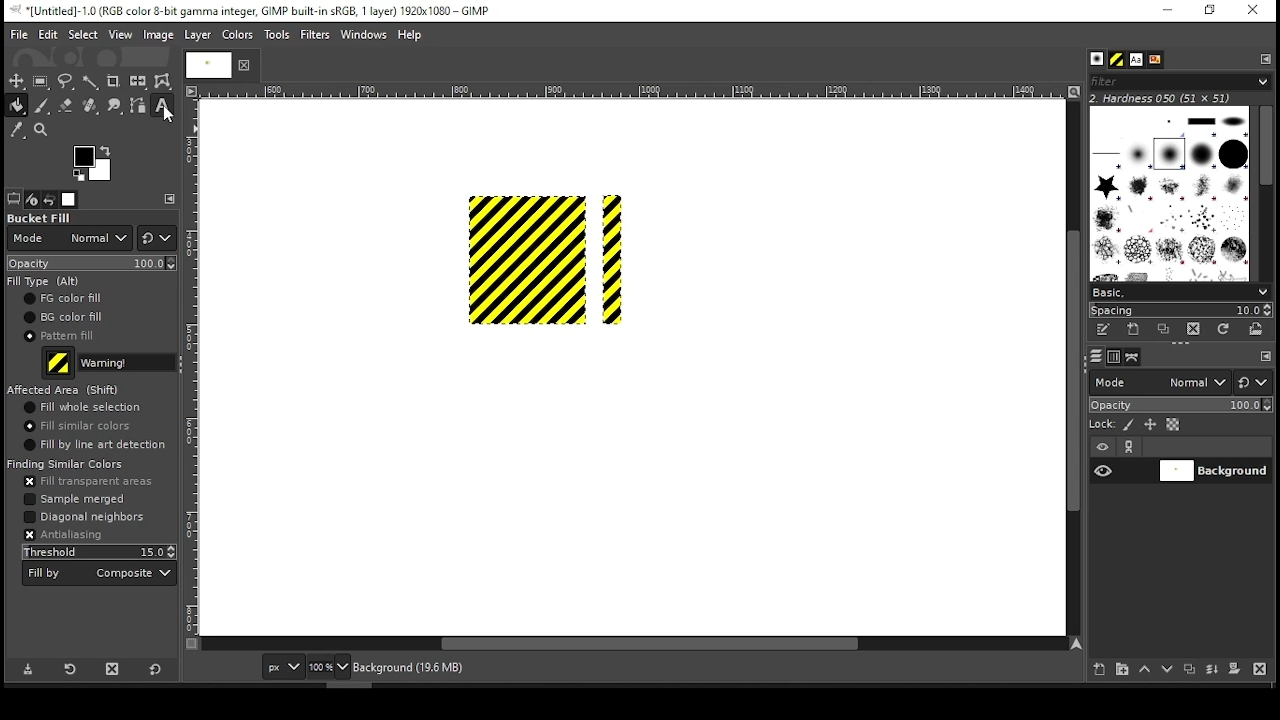  I want to click on reset to defaults, so click(156, 670).